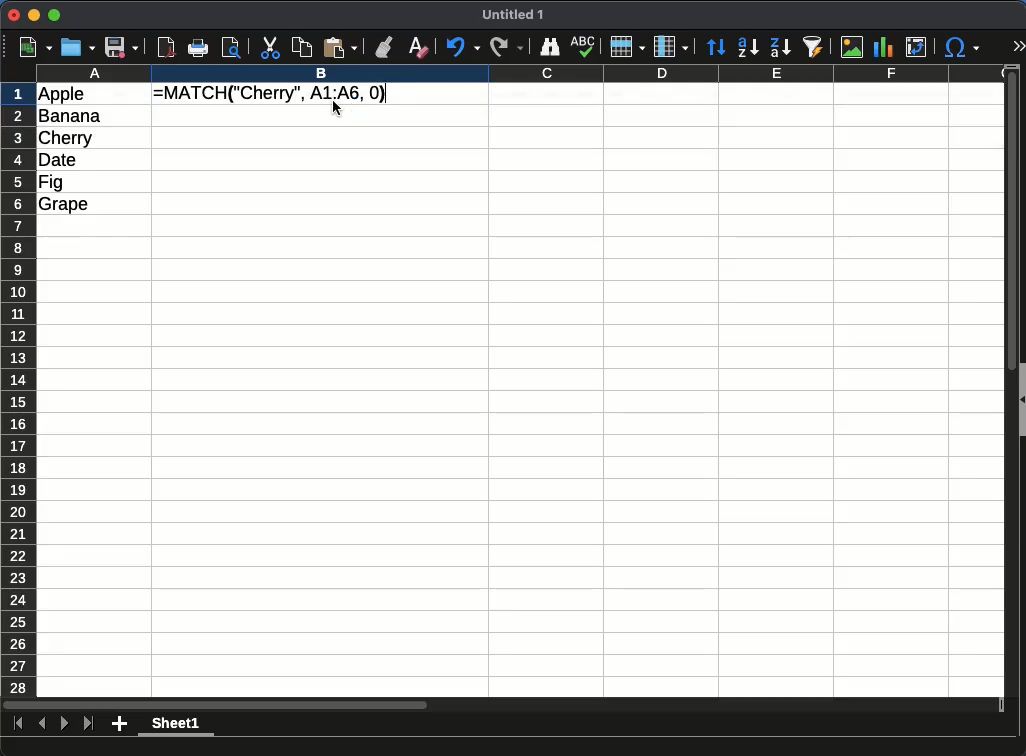  I want to click on cherry, so click(66, 139).